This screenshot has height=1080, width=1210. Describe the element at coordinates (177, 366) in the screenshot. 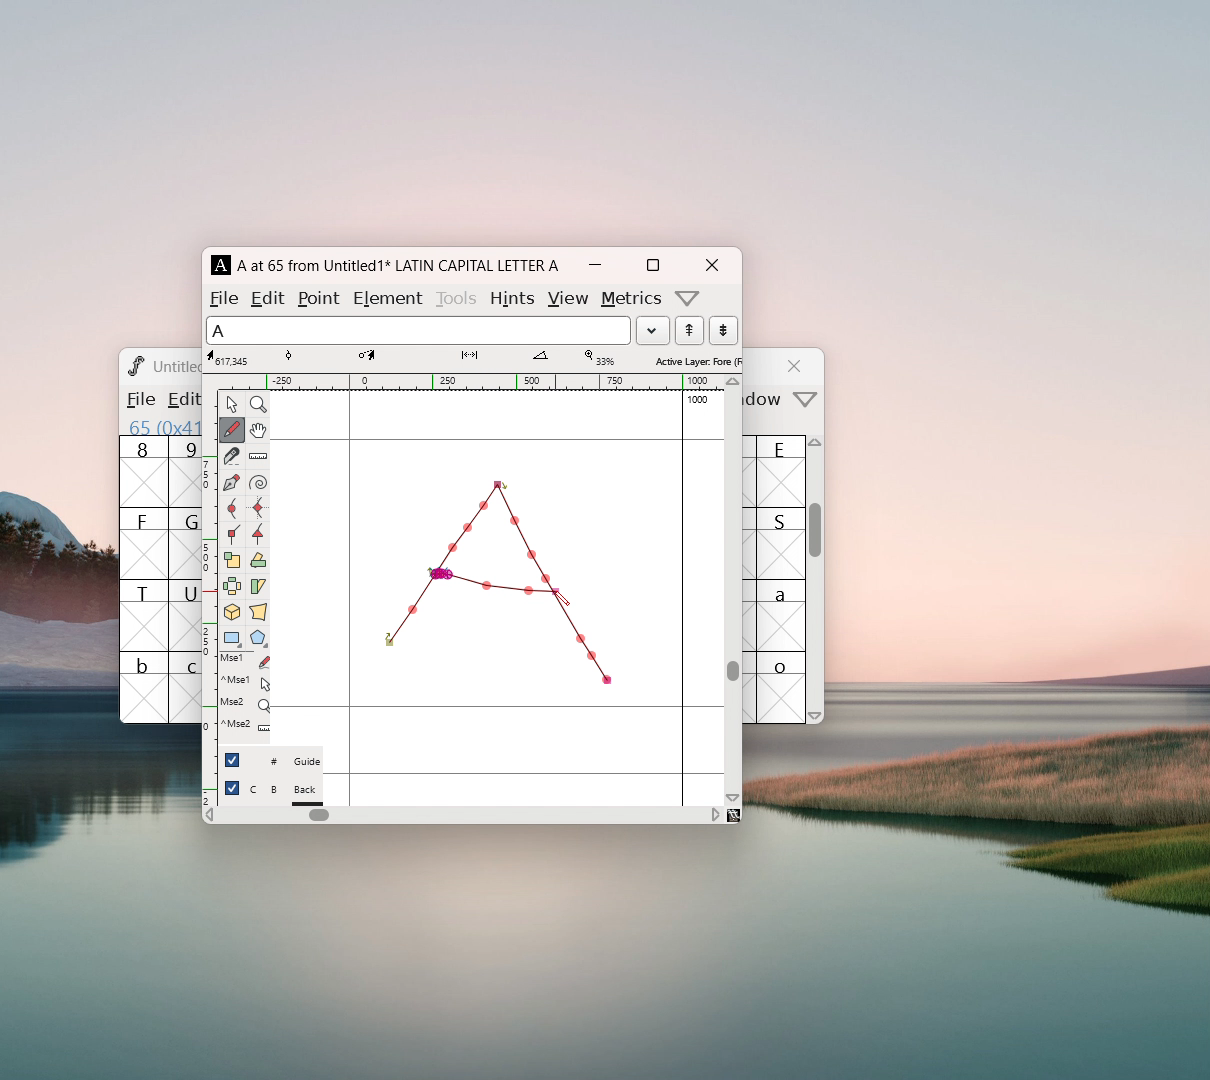

I see `Untitled? Untitled1.sfd (1508859-1)` at that location.